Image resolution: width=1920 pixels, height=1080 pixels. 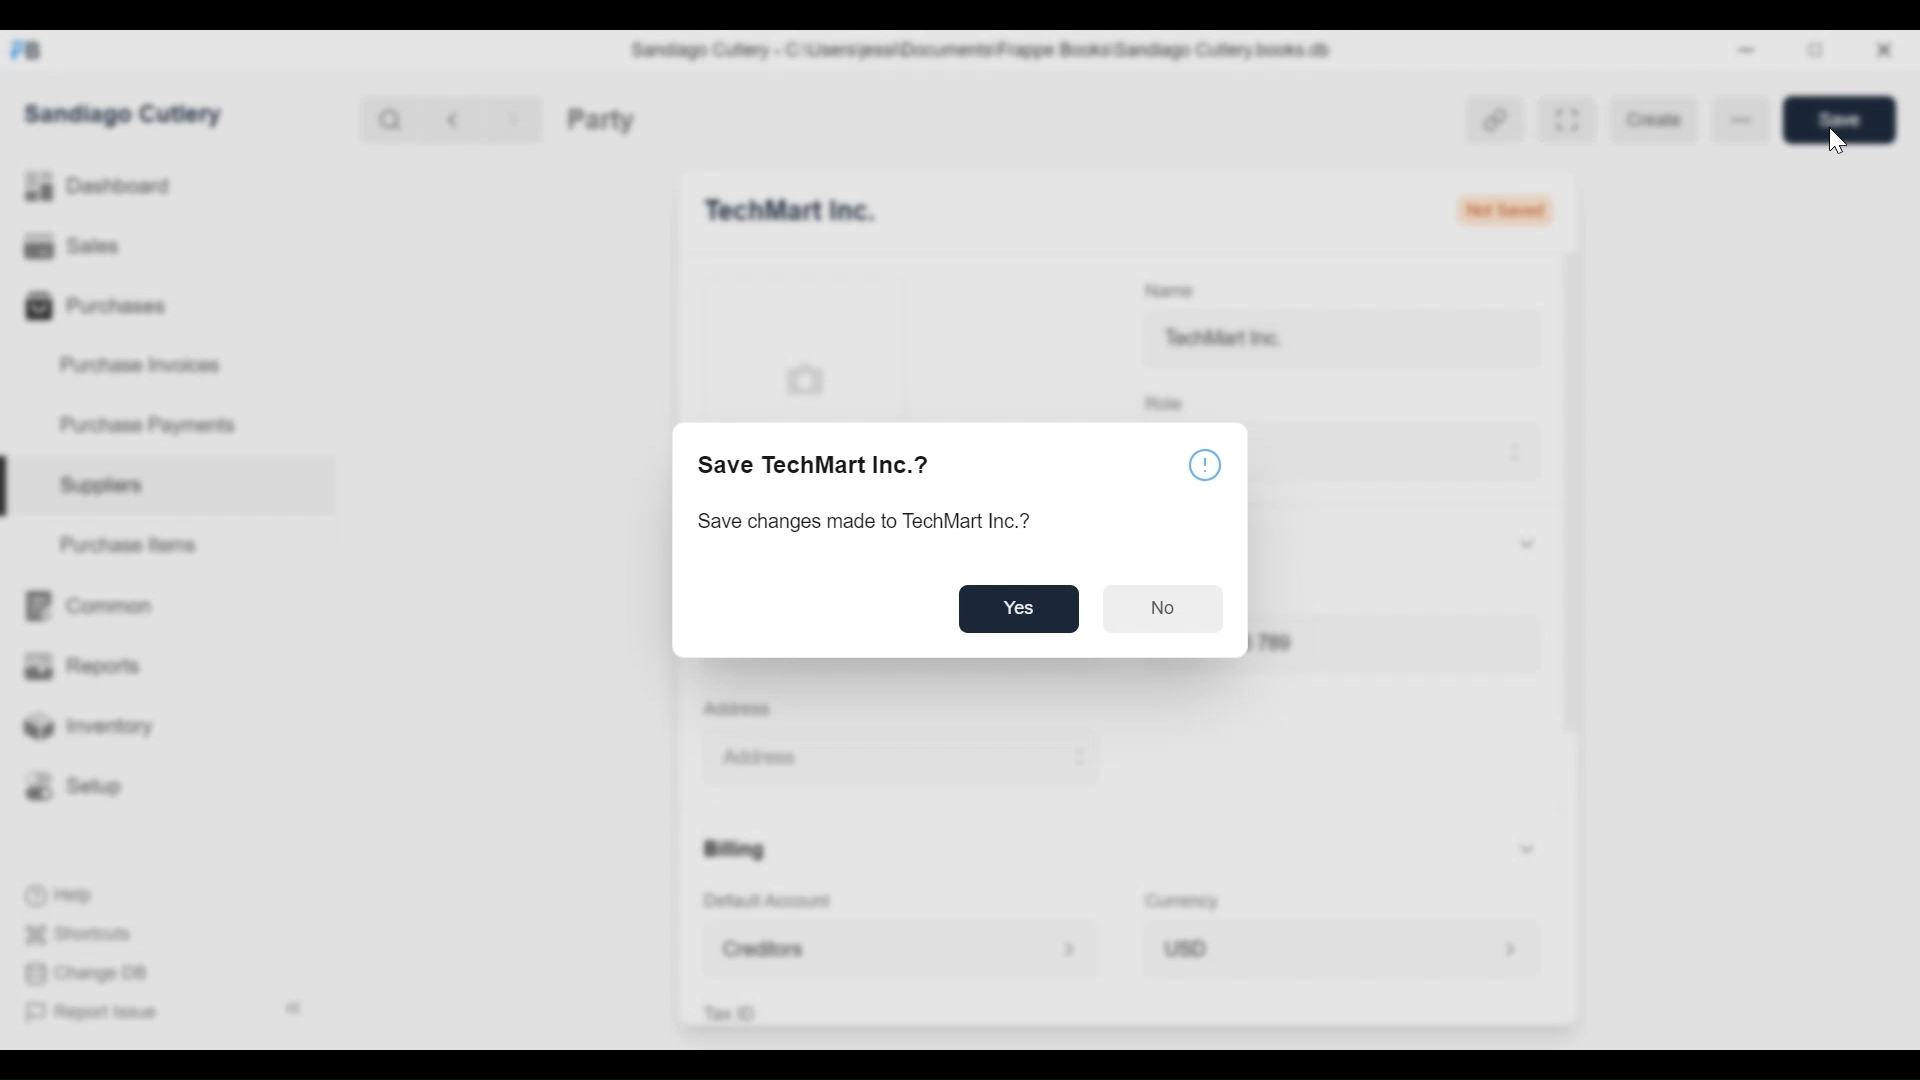 What do you see at coordinates (1205, 464) in the screenshot?
I see `icon` at bounding box center [1205, 464].